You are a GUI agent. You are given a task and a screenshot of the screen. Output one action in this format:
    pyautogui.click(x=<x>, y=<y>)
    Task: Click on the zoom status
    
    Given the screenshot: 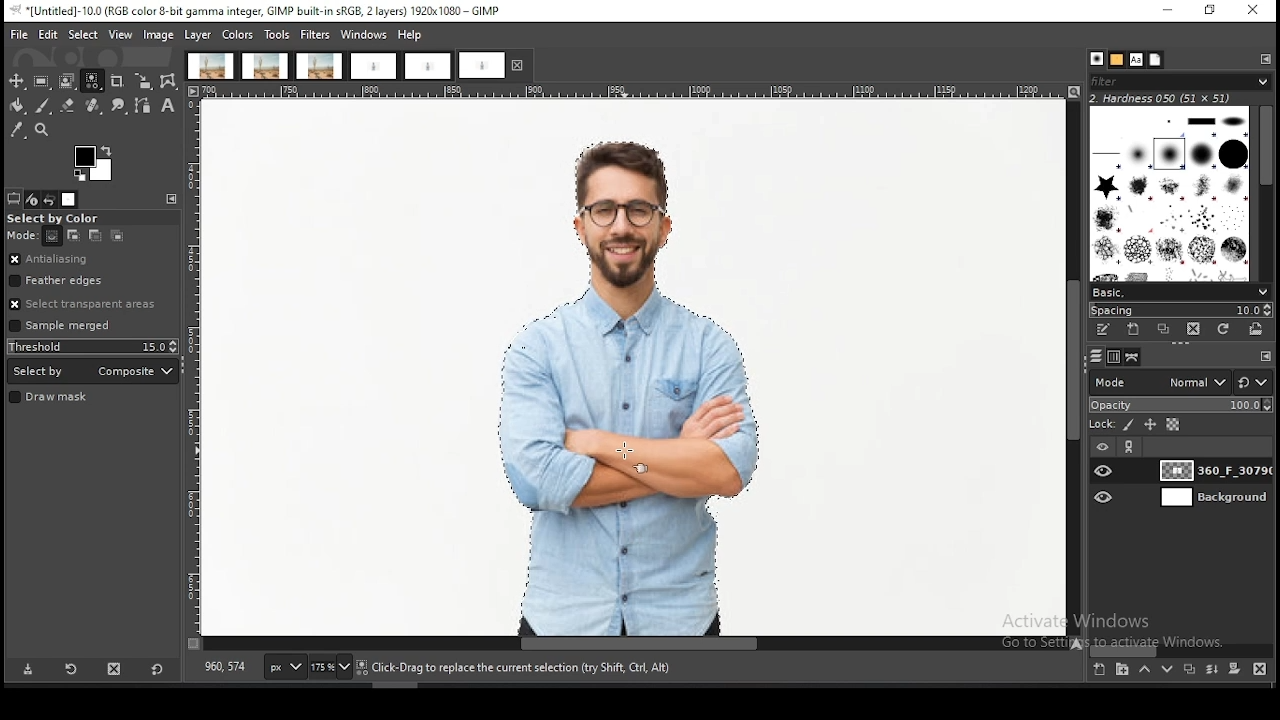 What is the action you would take?
    pyautogui.click(x=332, y=668)
    